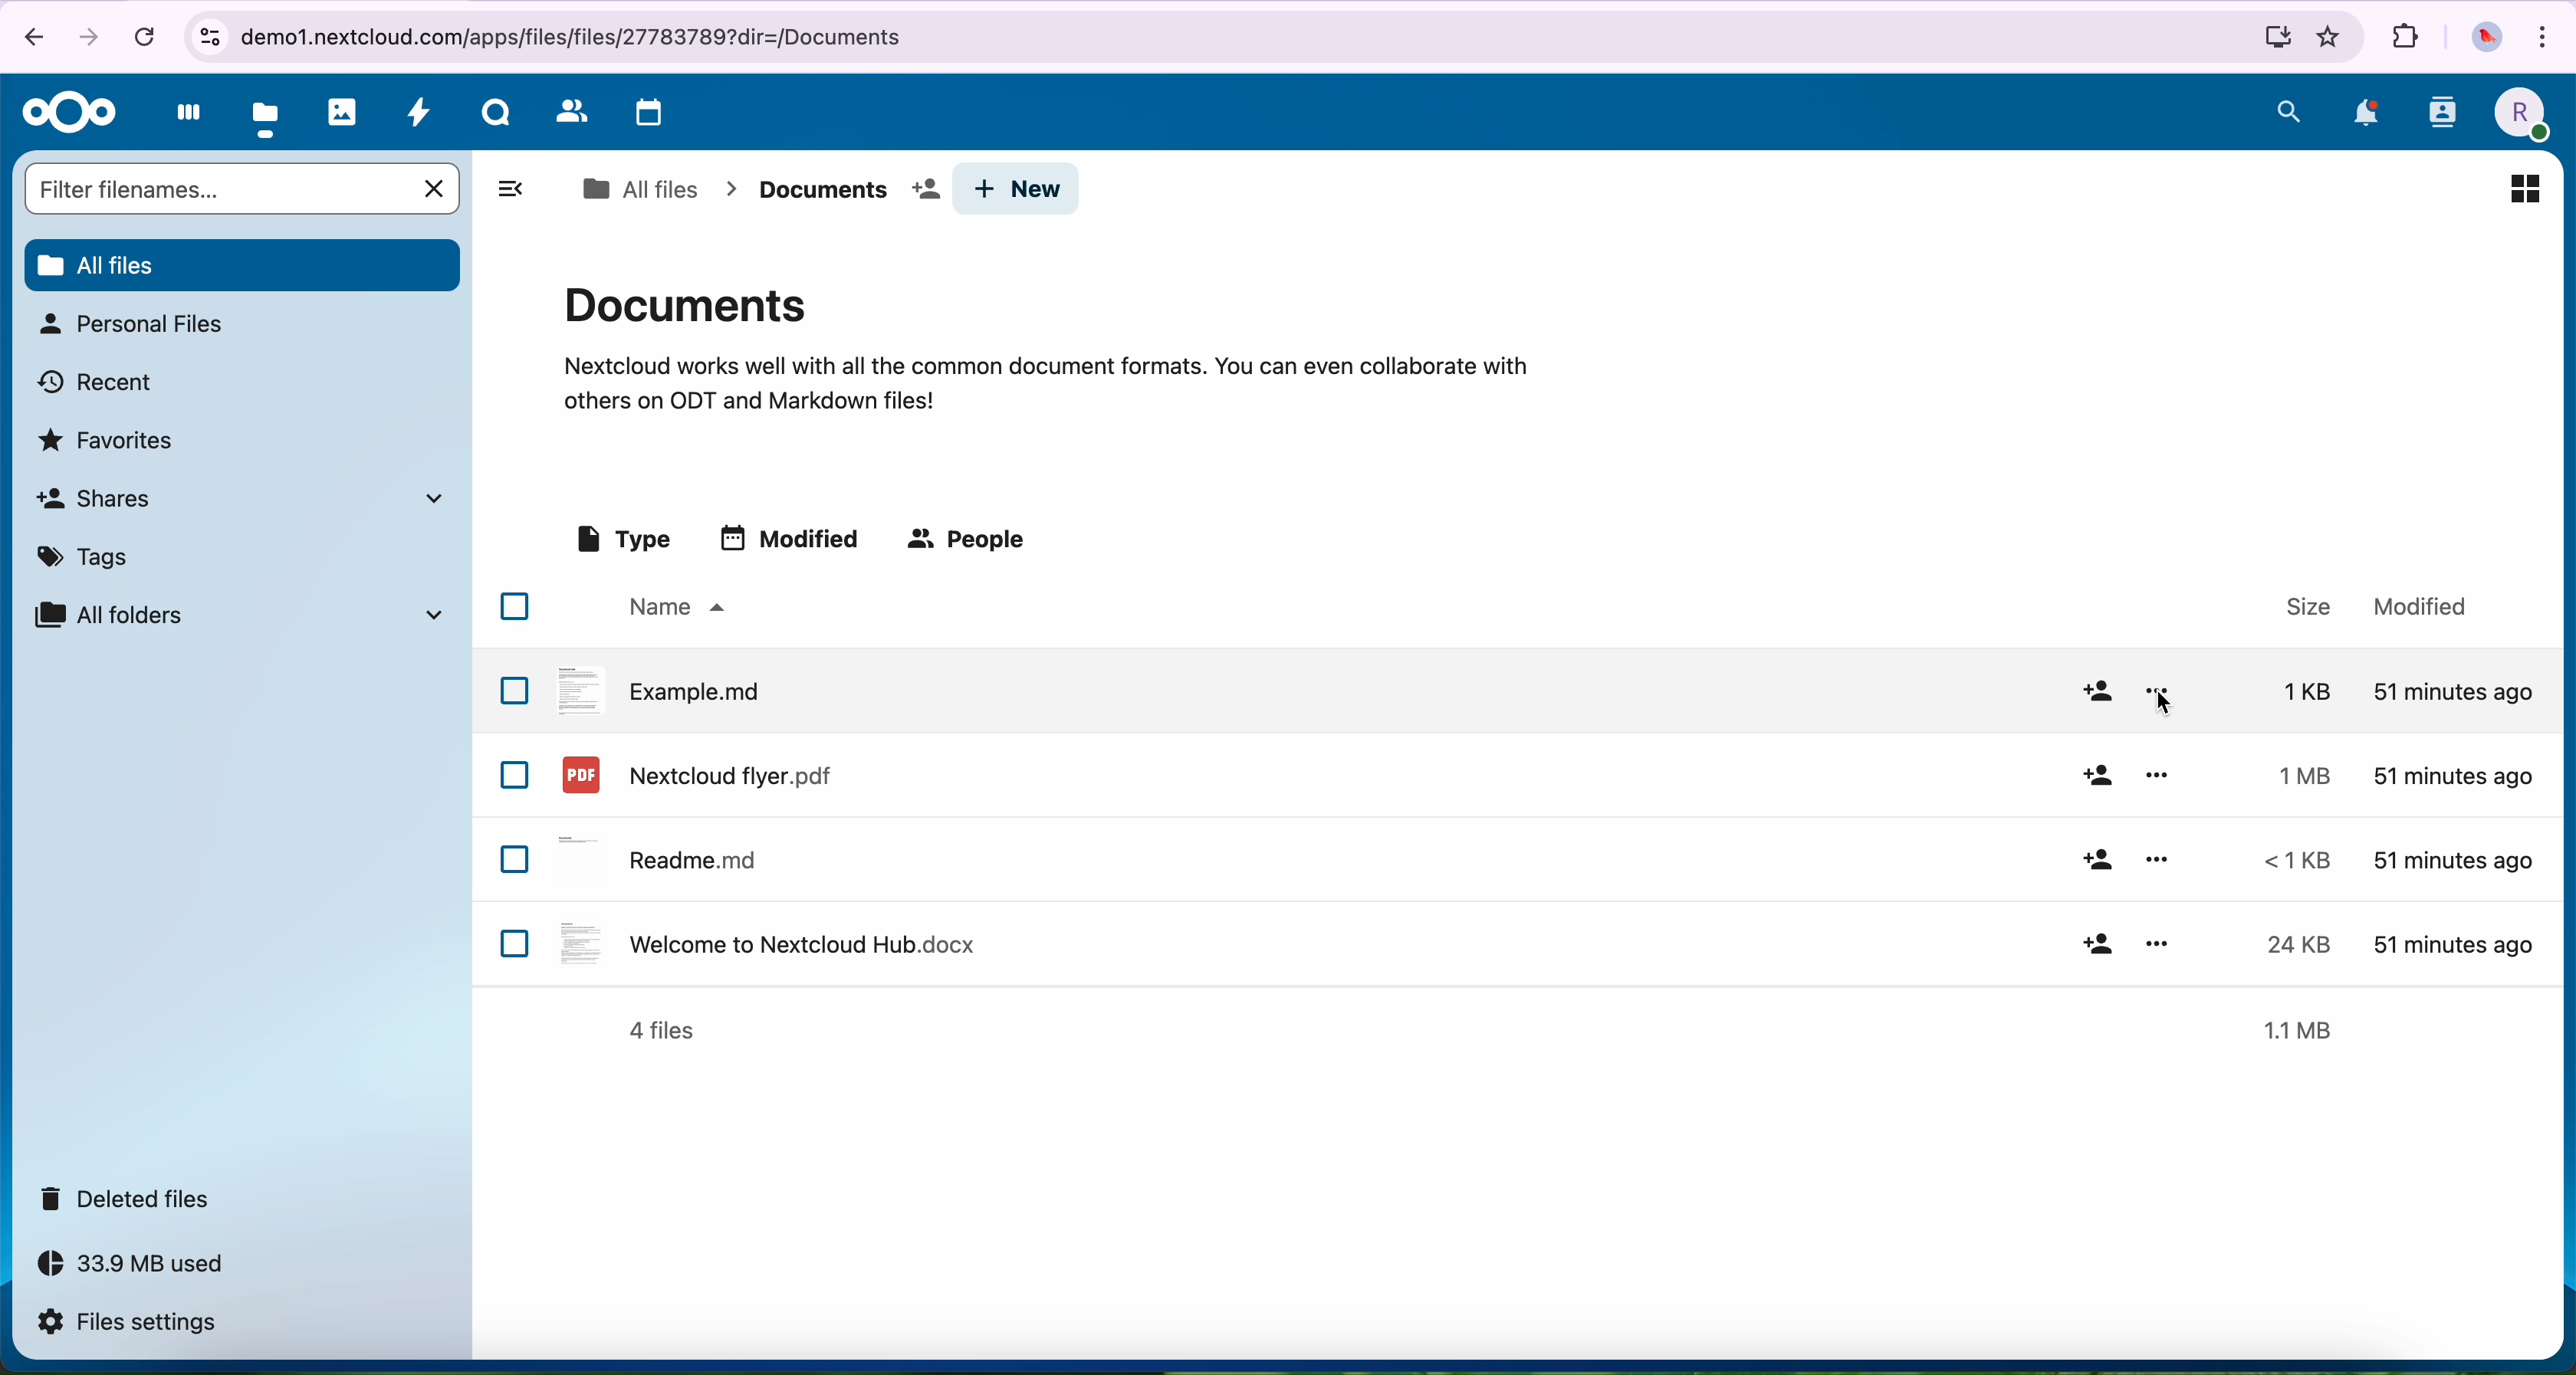 Image resolution: width=2576 pixels, height=1375 pixels. Describe the element at coordinates (217, 188) in the screenshot. I see `search bar` at that location.